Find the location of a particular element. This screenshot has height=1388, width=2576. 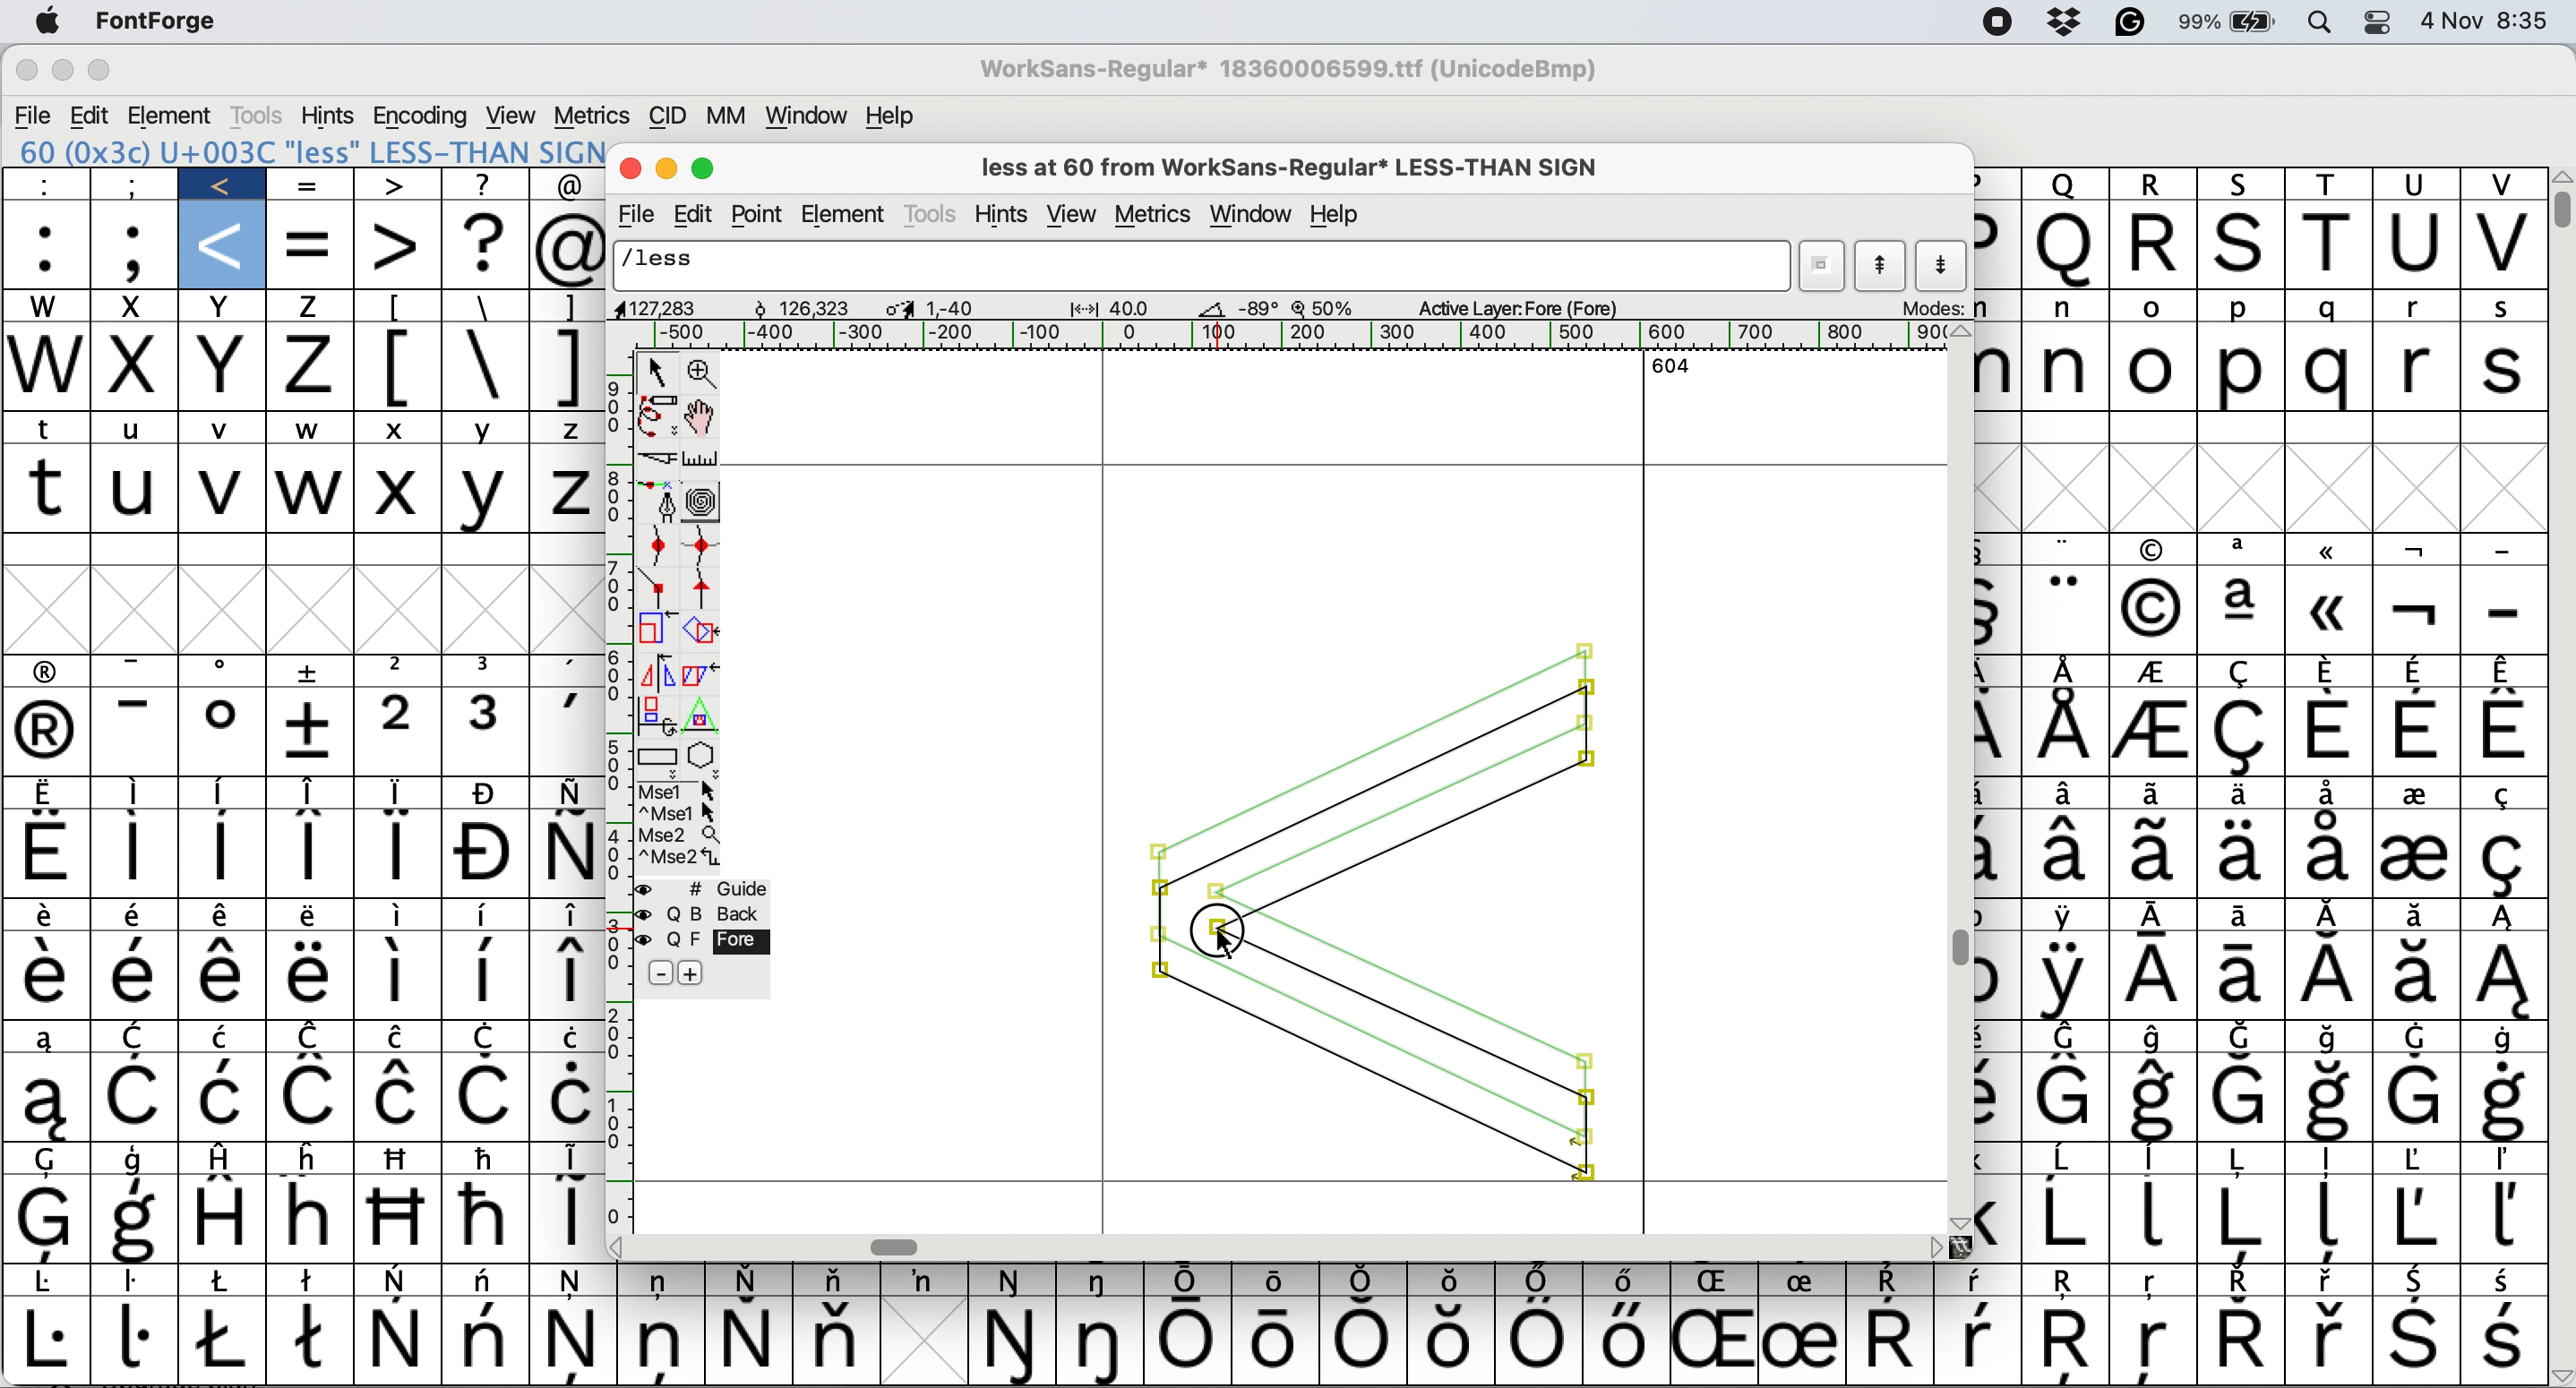

Symbol is located at coordinates (1892, 1282).